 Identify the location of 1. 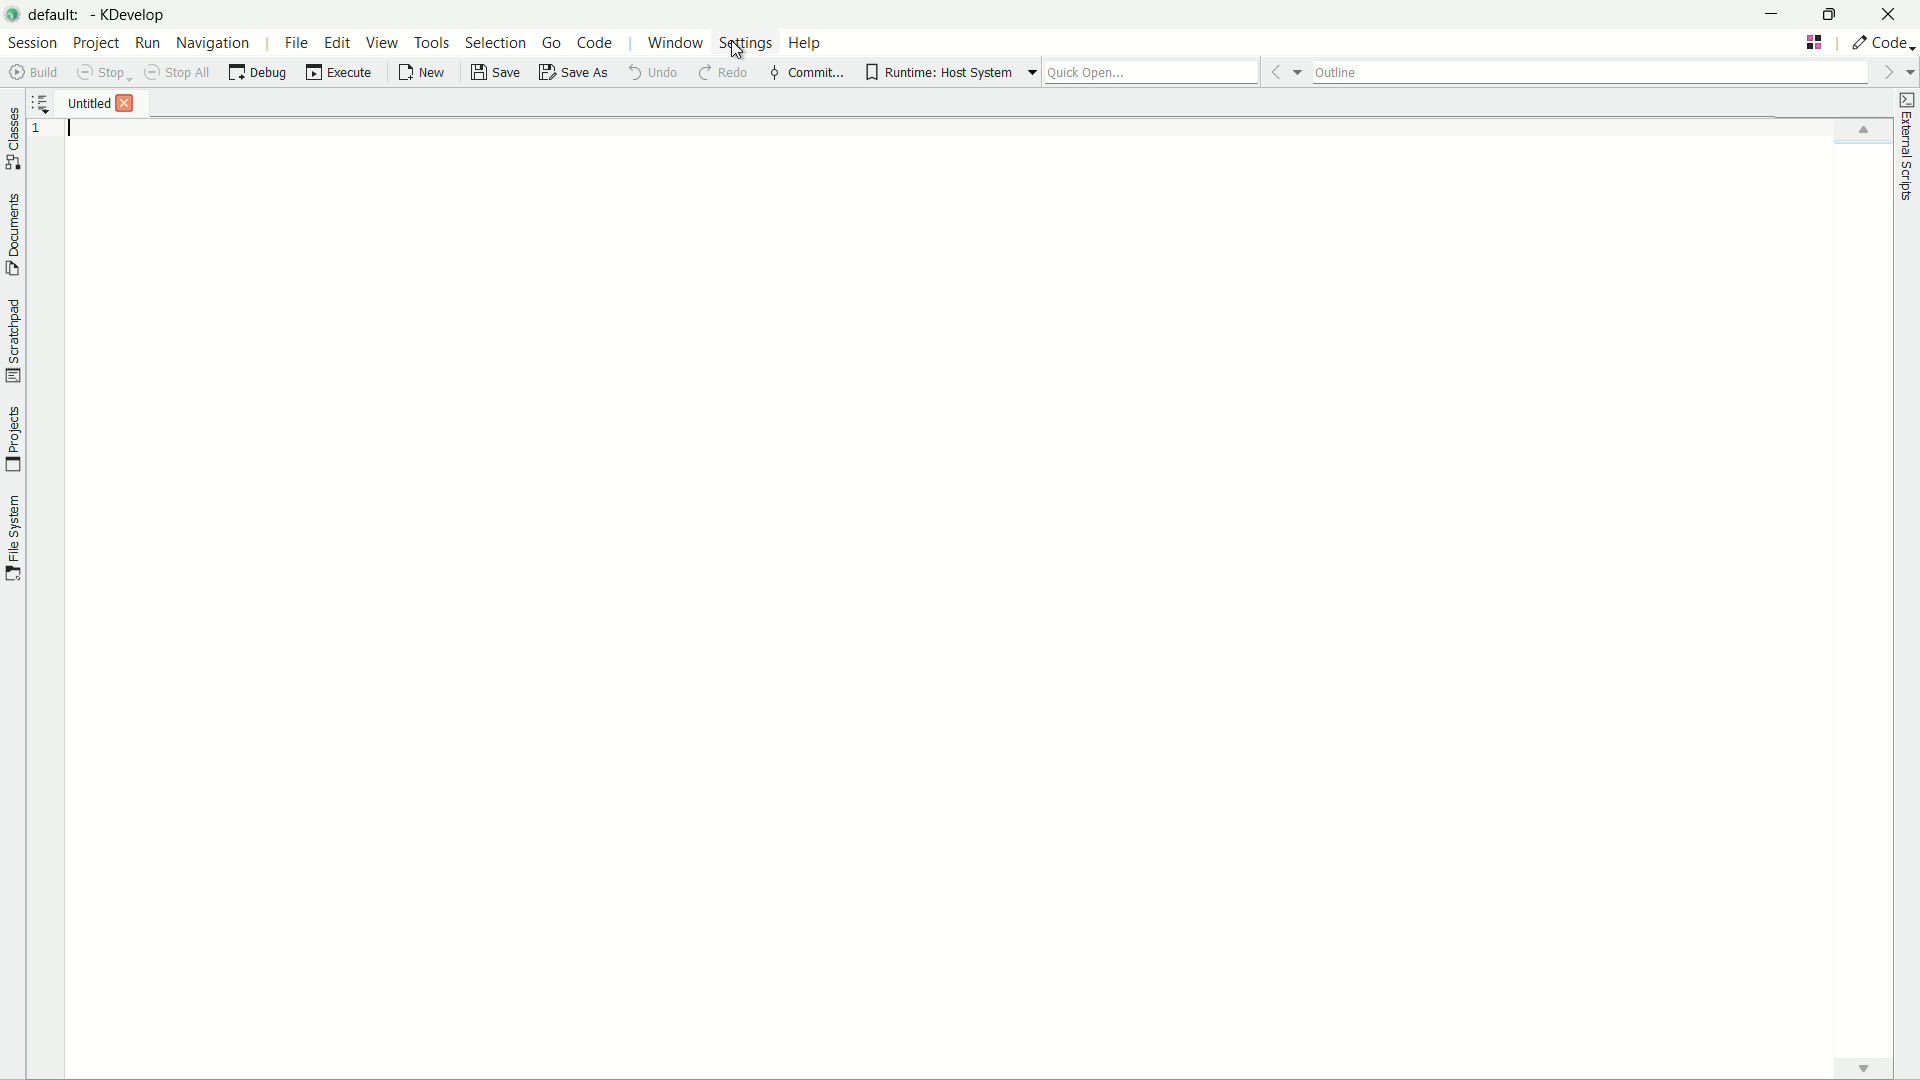
(45, 130).